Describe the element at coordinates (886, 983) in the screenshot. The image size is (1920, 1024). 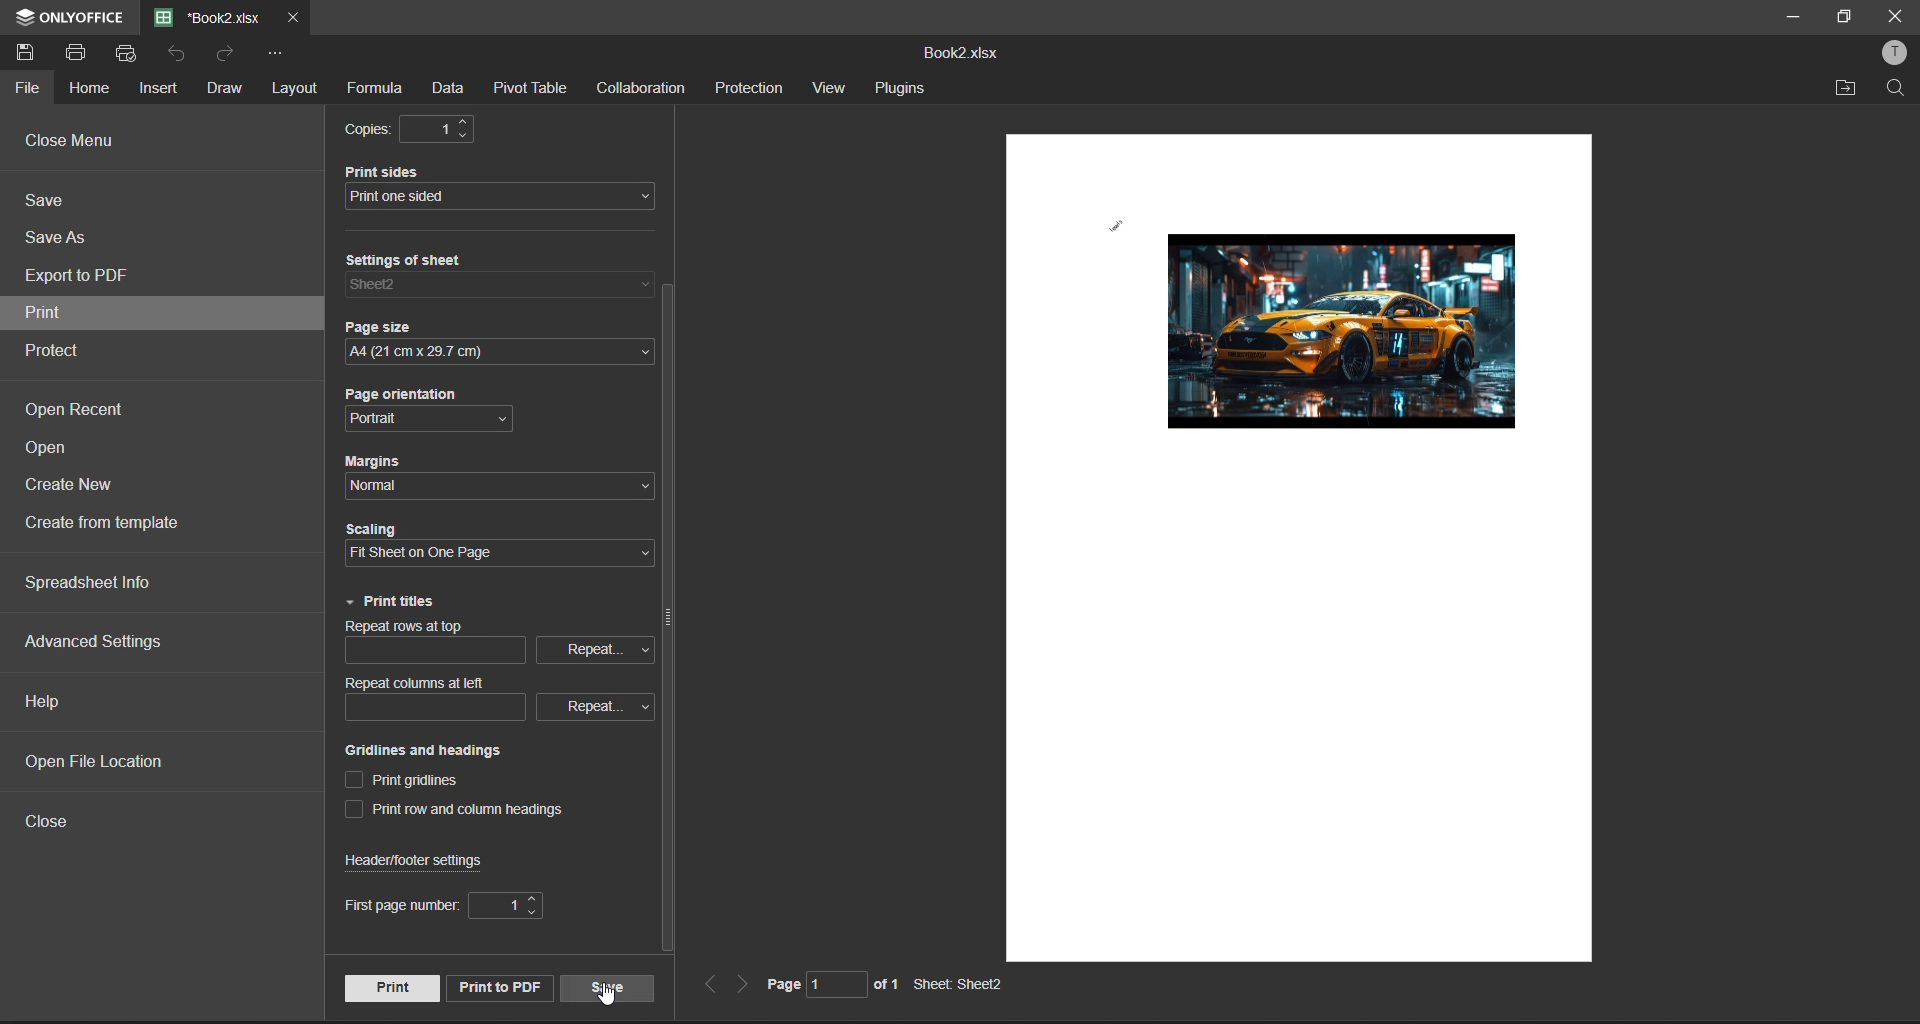
I see `out of page ` at that location.